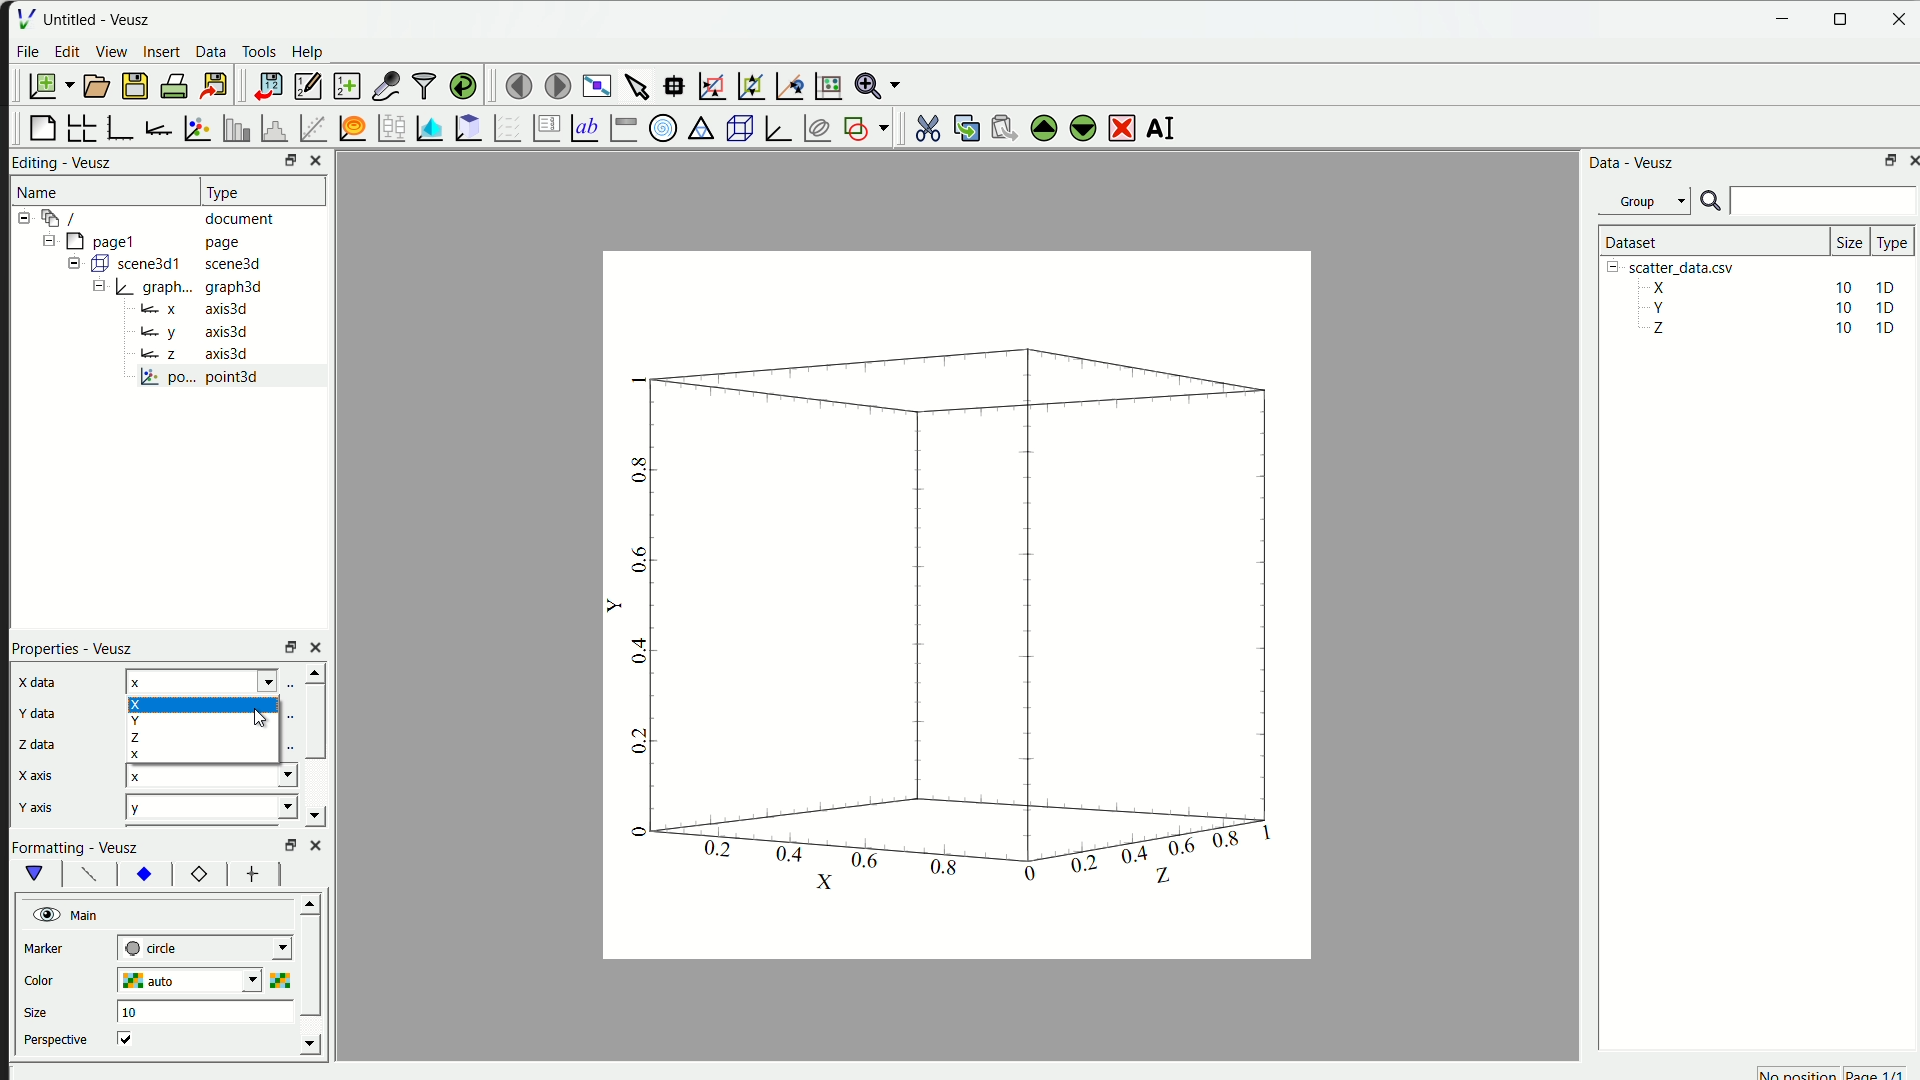 The height and width of the screenshot is (1080, 1920). I want to click on move up the selected widget, so click(1042, 127).